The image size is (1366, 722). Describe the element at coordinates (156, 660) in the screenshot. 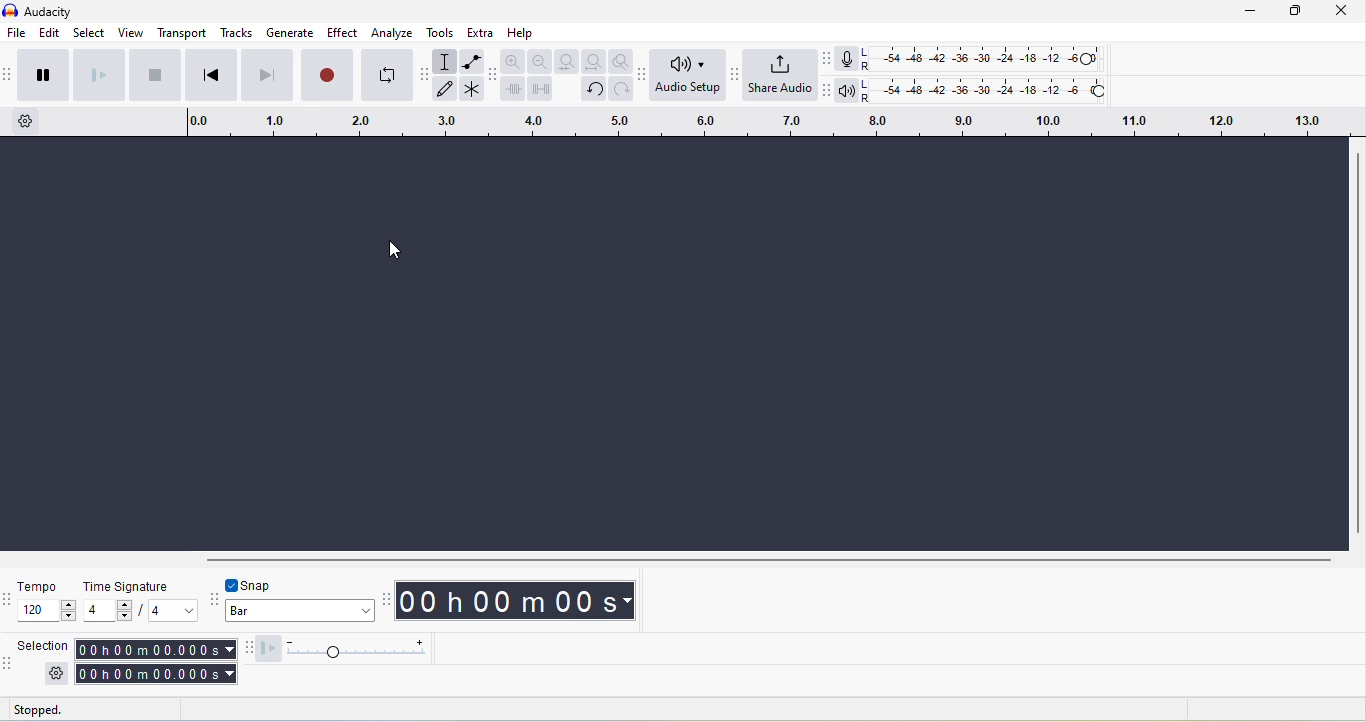

I see `00 h 00 m 00 s` at that location.